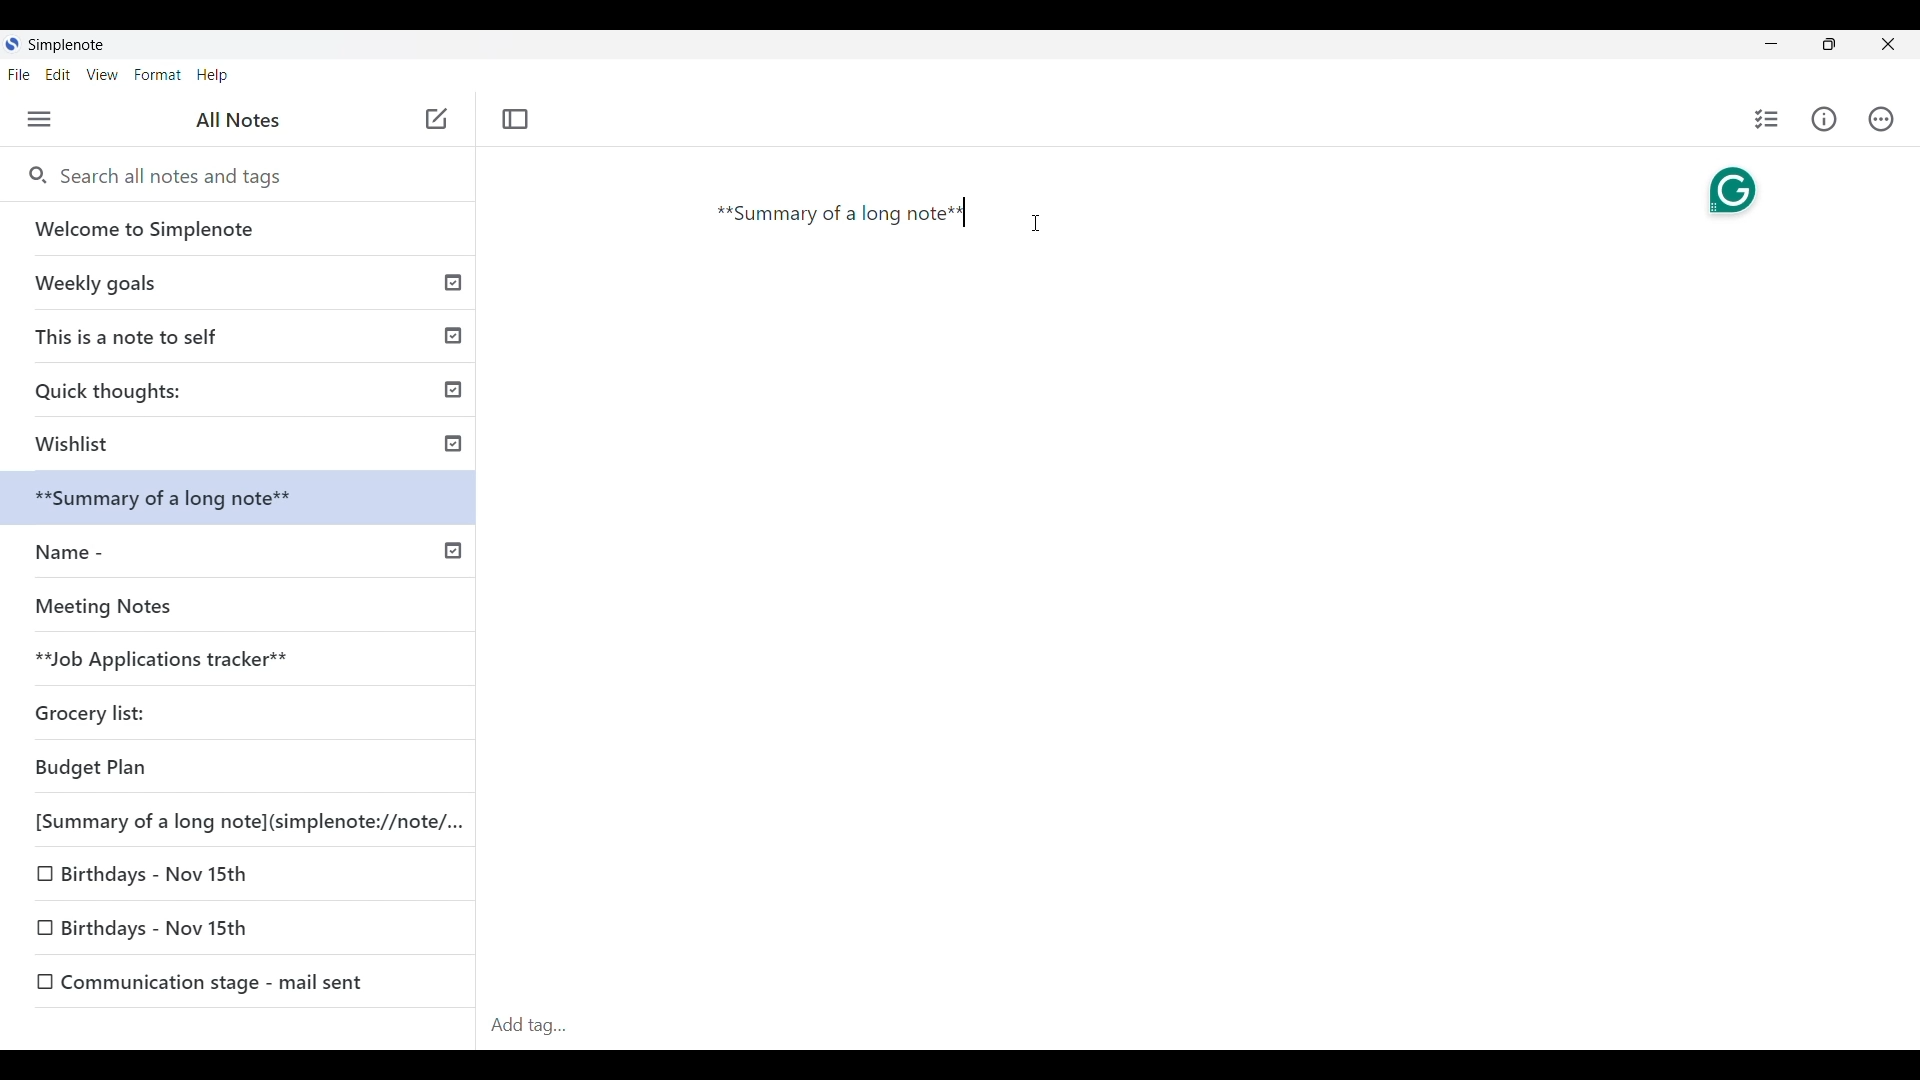 Image resolution: width=1920 pixels, height=1080 pixels. What do you see at coordinates (239, 282) in the screenshot?
I see `Weekly goals` at bounding box center [239, 282].